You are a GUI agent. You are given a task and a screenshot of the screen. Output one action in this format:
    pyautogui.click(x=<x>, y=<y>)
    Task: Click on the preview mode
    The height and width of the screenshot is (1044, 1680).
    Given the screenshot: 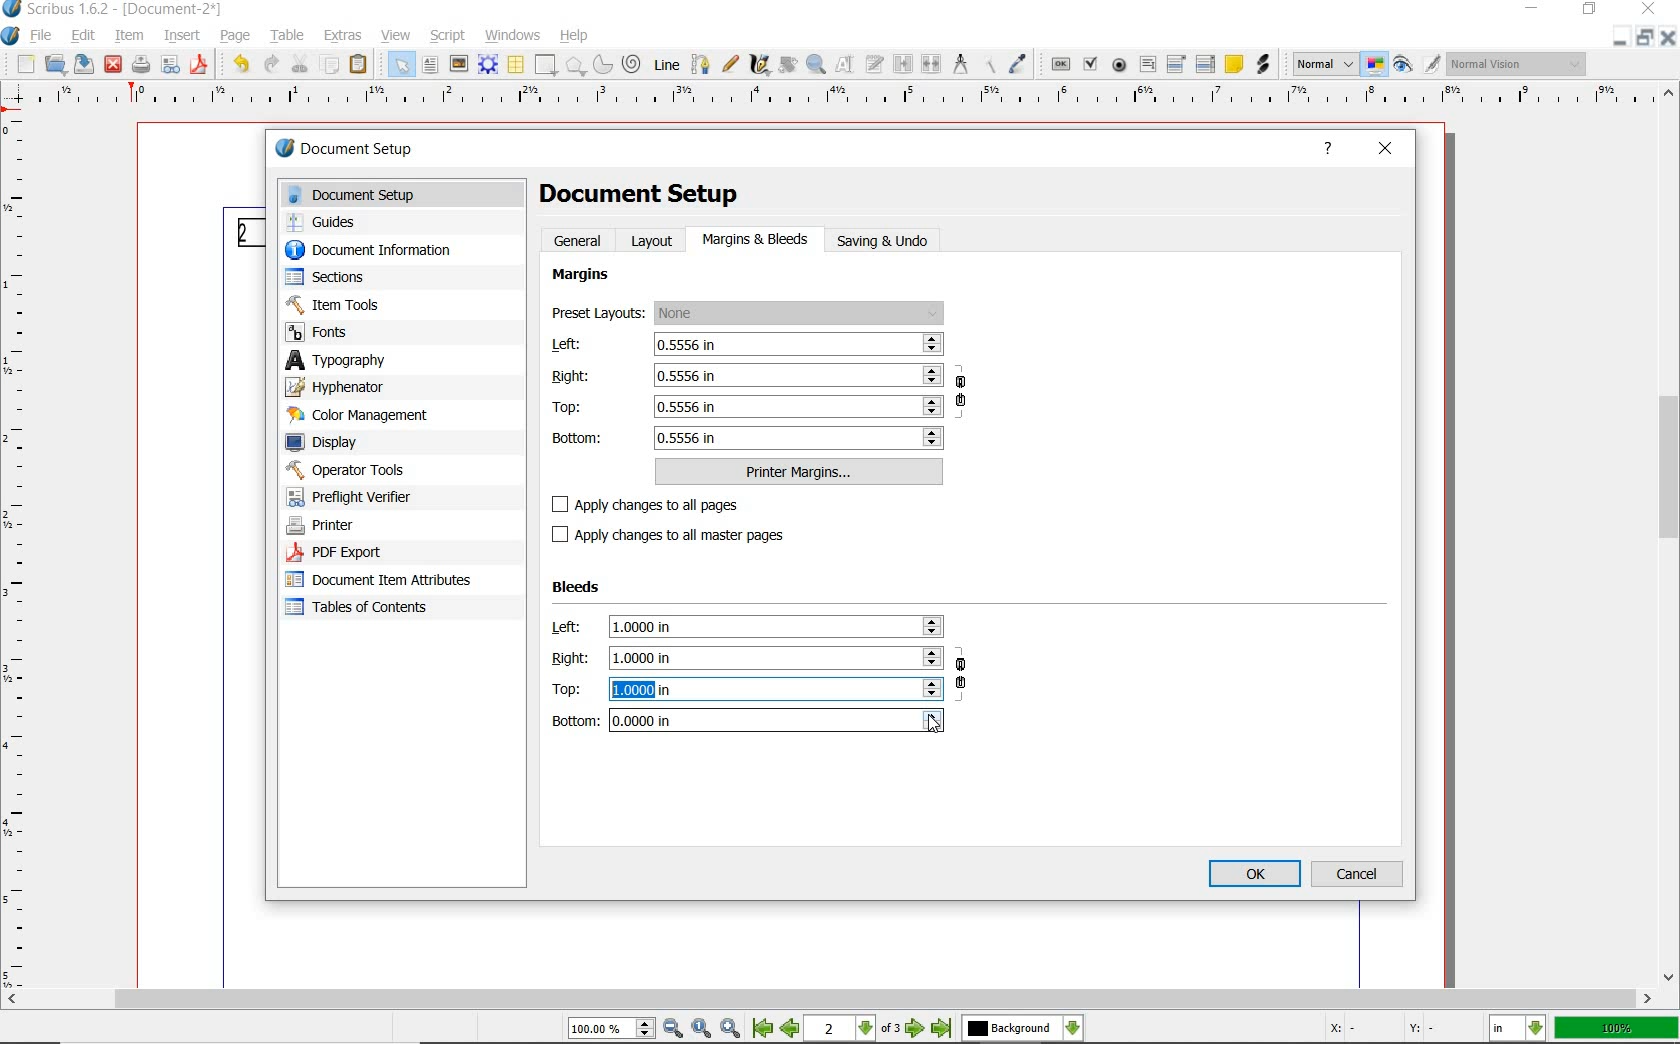 What is the action you would take?
    pyautogui.click(x=1403, y=66)
    